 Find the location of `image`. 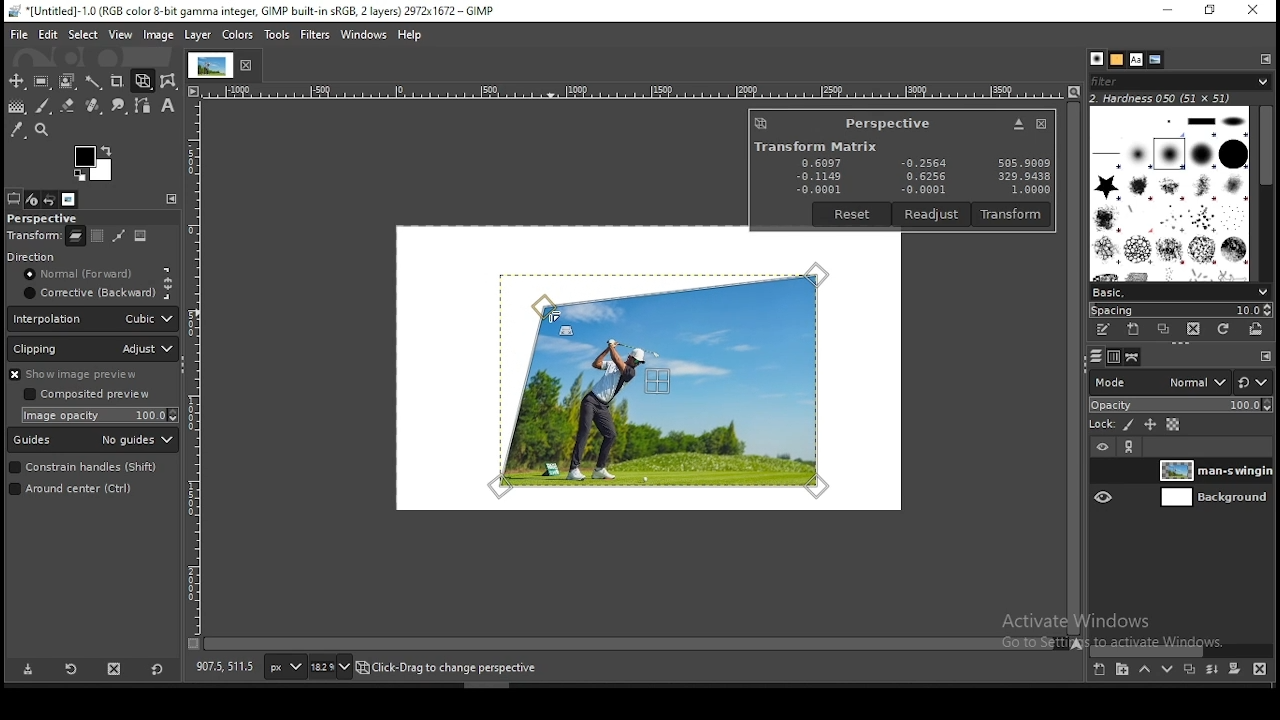

image is located at coordinates (235, 34).